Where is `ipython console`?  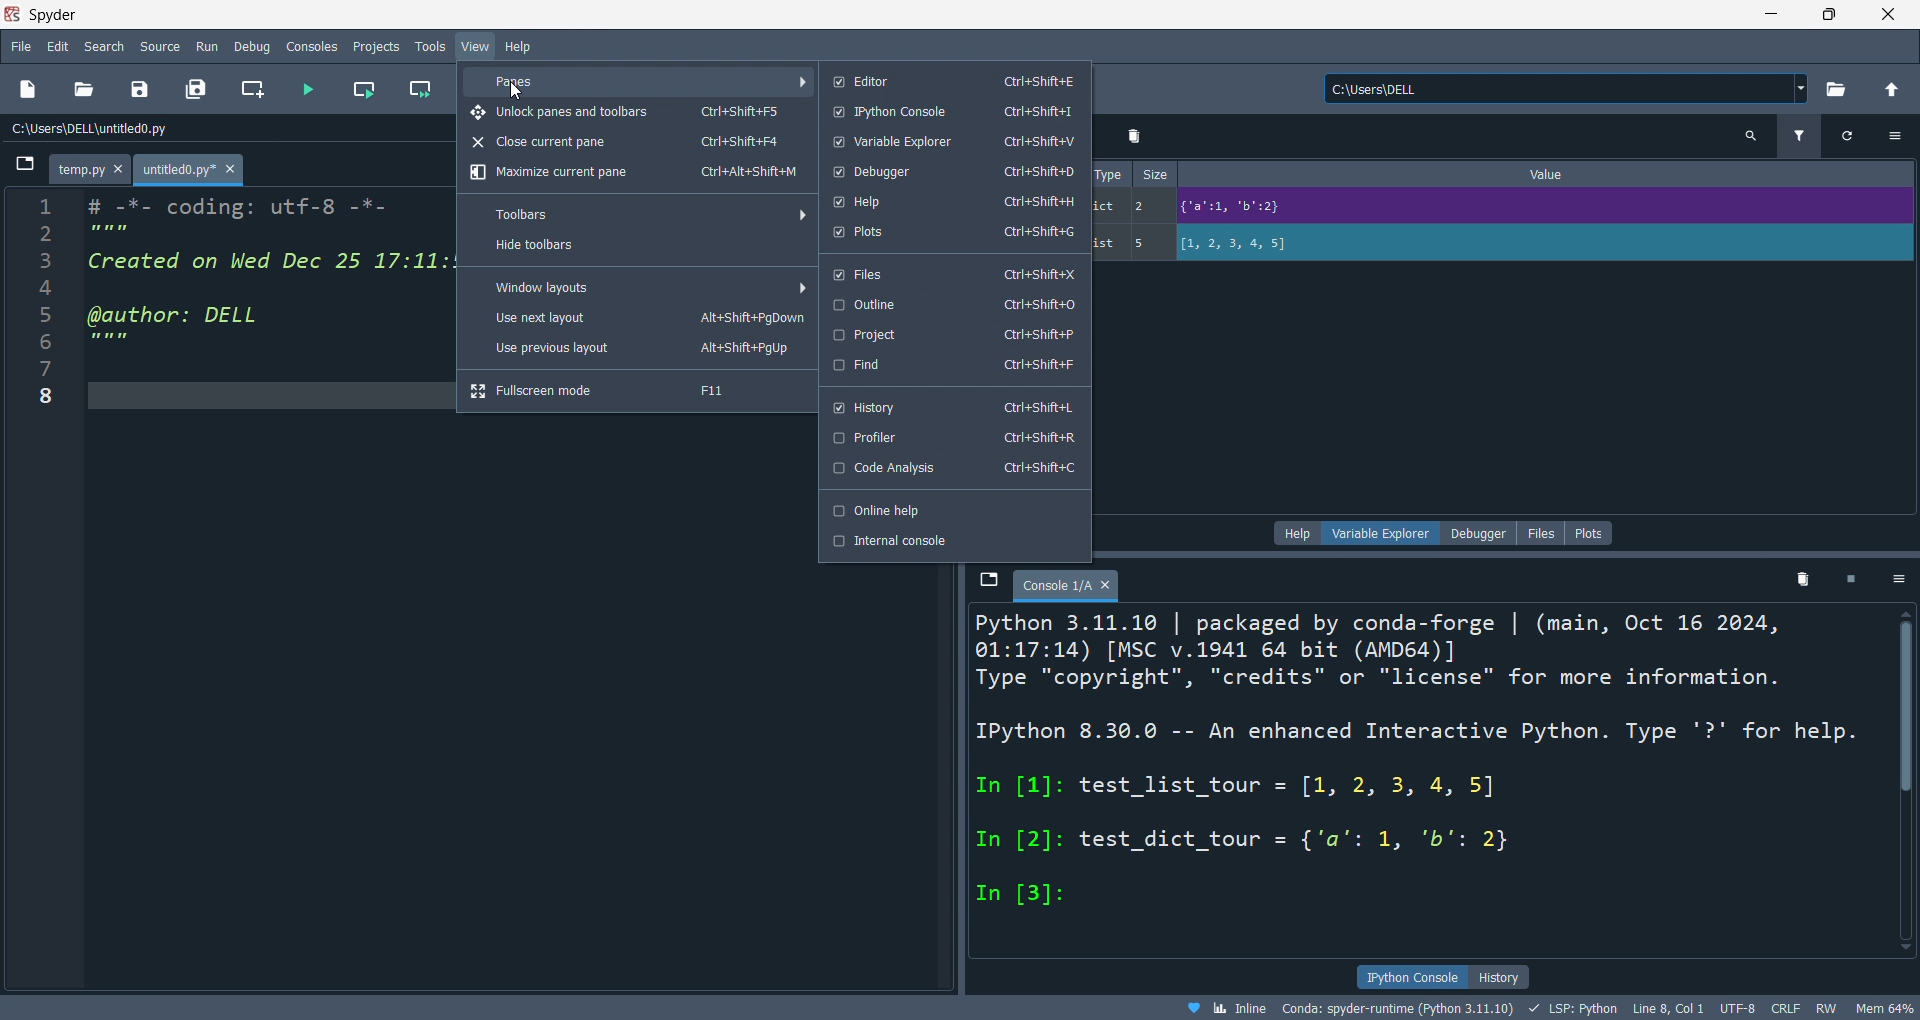
ipython console is located at coordinates (953, 113).